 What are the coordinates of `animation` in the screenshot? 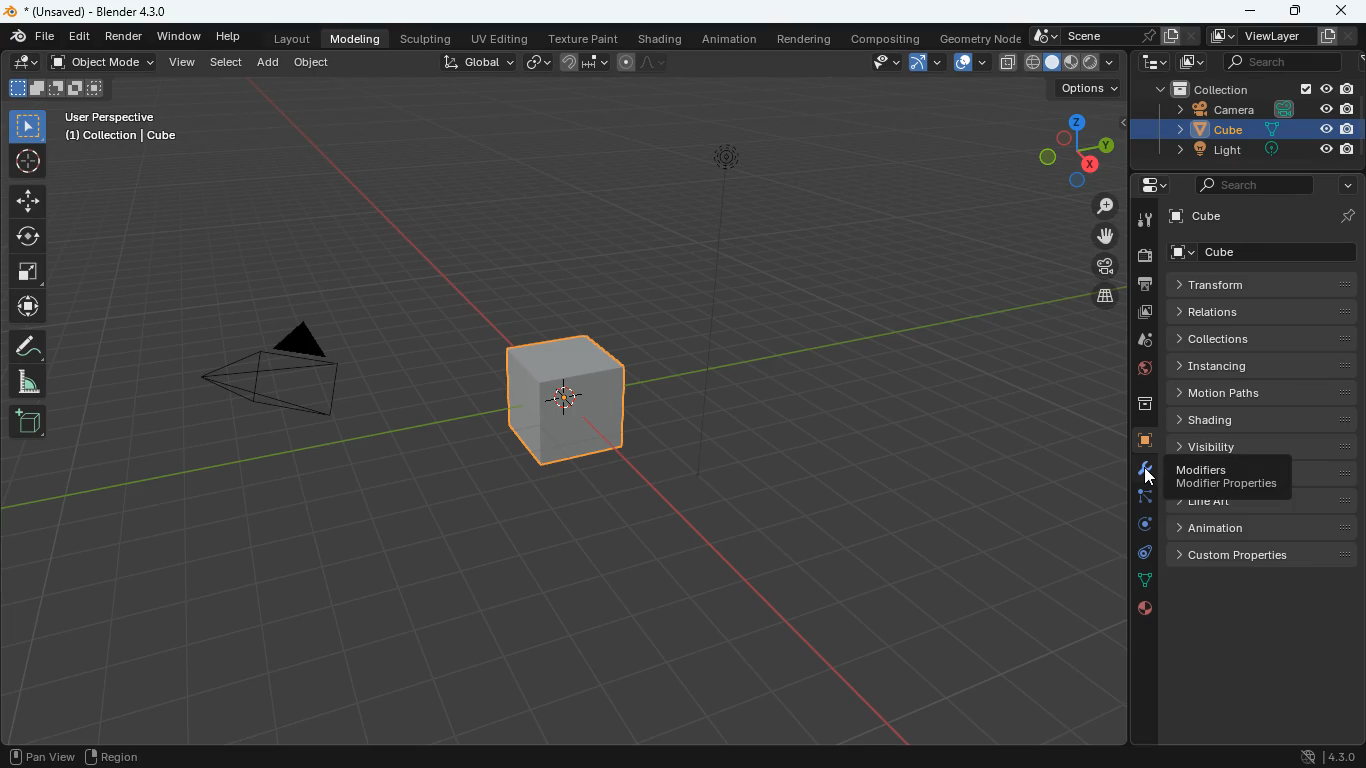 It's located at (1267, 528).